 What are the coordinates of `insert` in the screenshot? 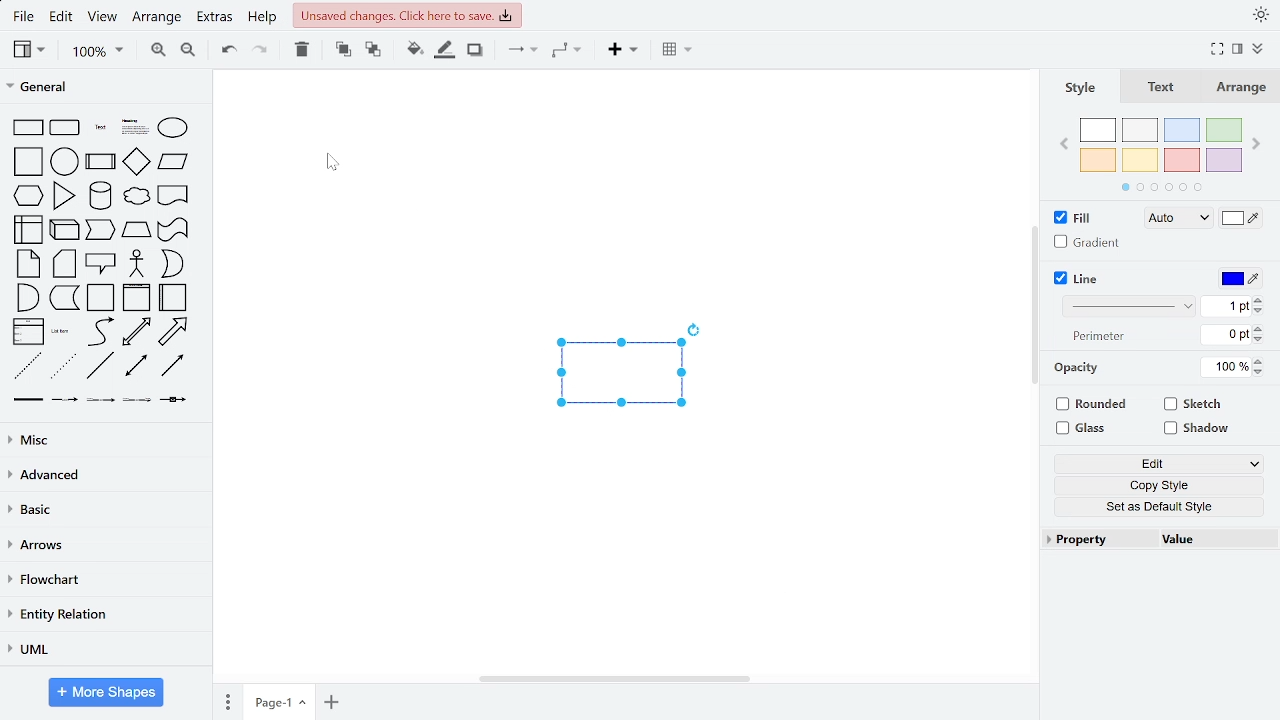 It's located at (622, 52).